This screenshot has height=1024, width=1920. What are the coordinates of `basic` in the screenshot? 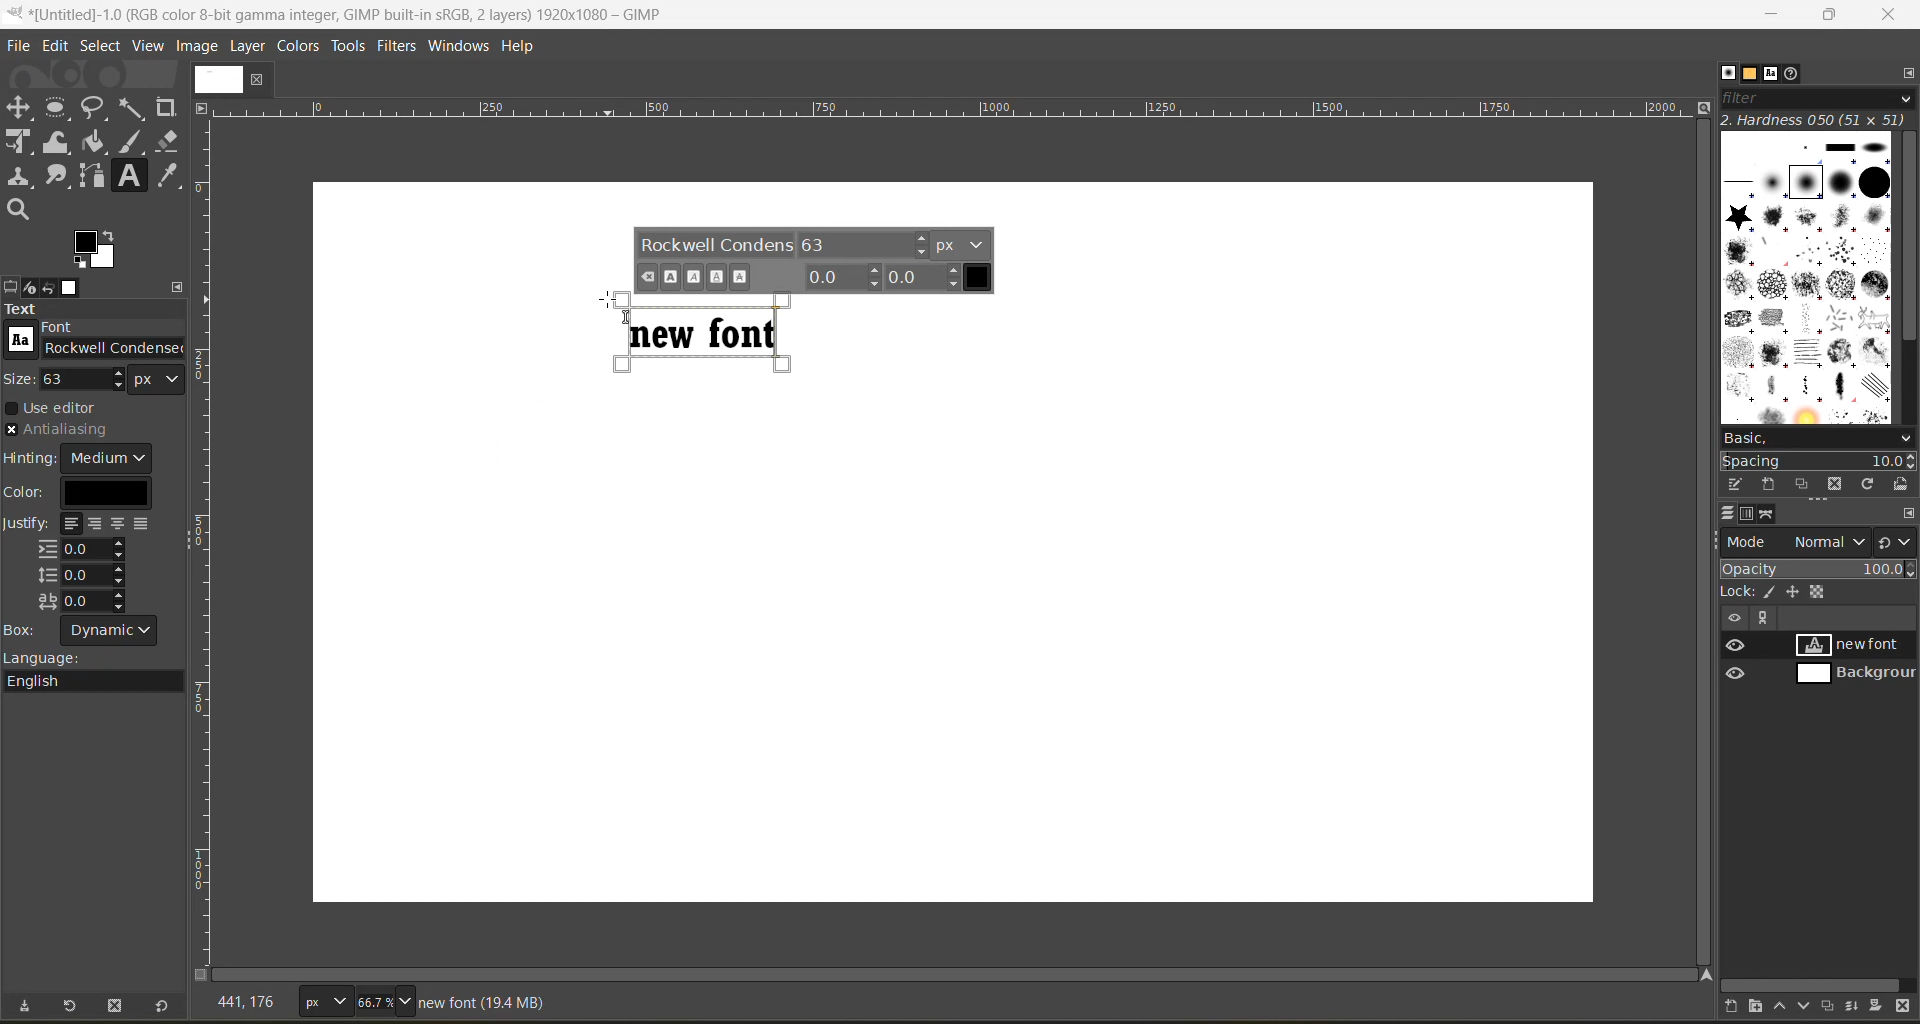 It's located at (1819, 439).